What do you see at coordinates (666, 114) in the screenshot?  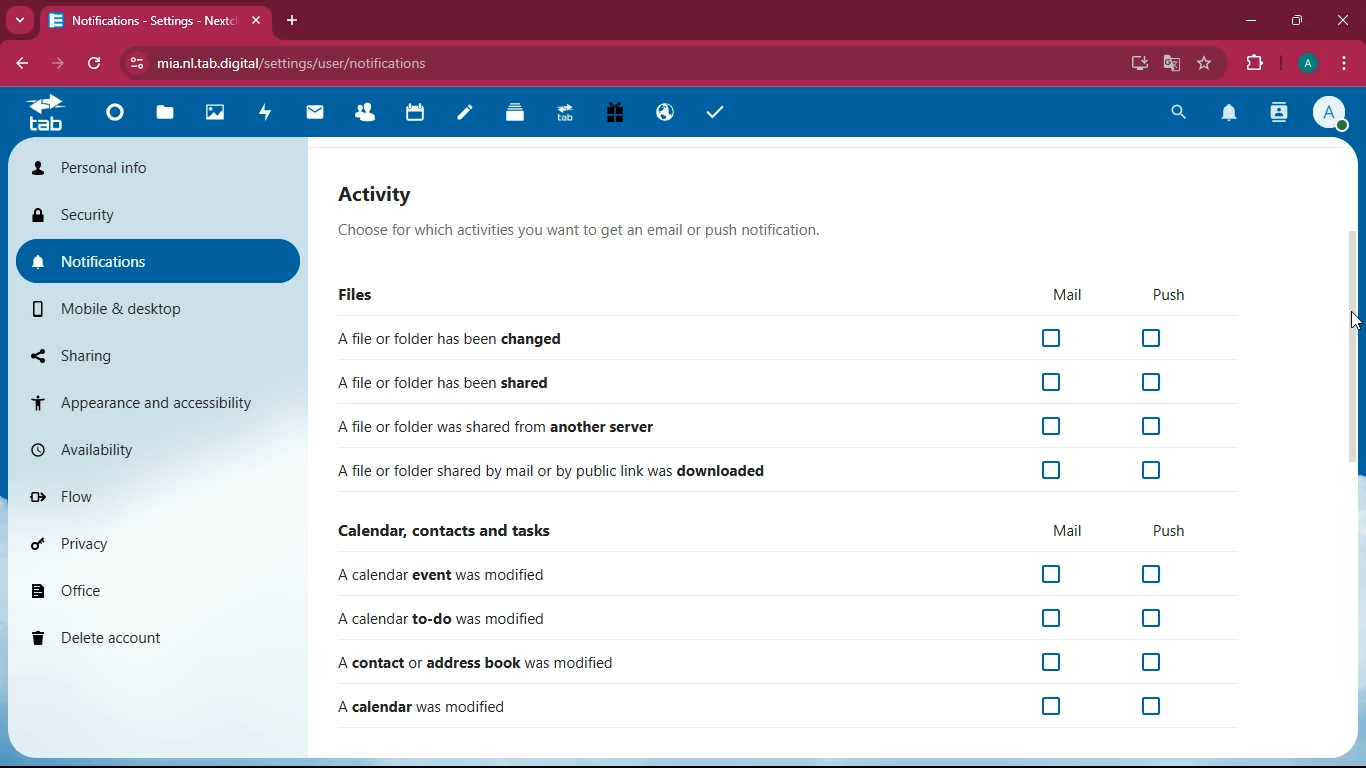 I see `Email Hosting` at bounding box center [666, 114].